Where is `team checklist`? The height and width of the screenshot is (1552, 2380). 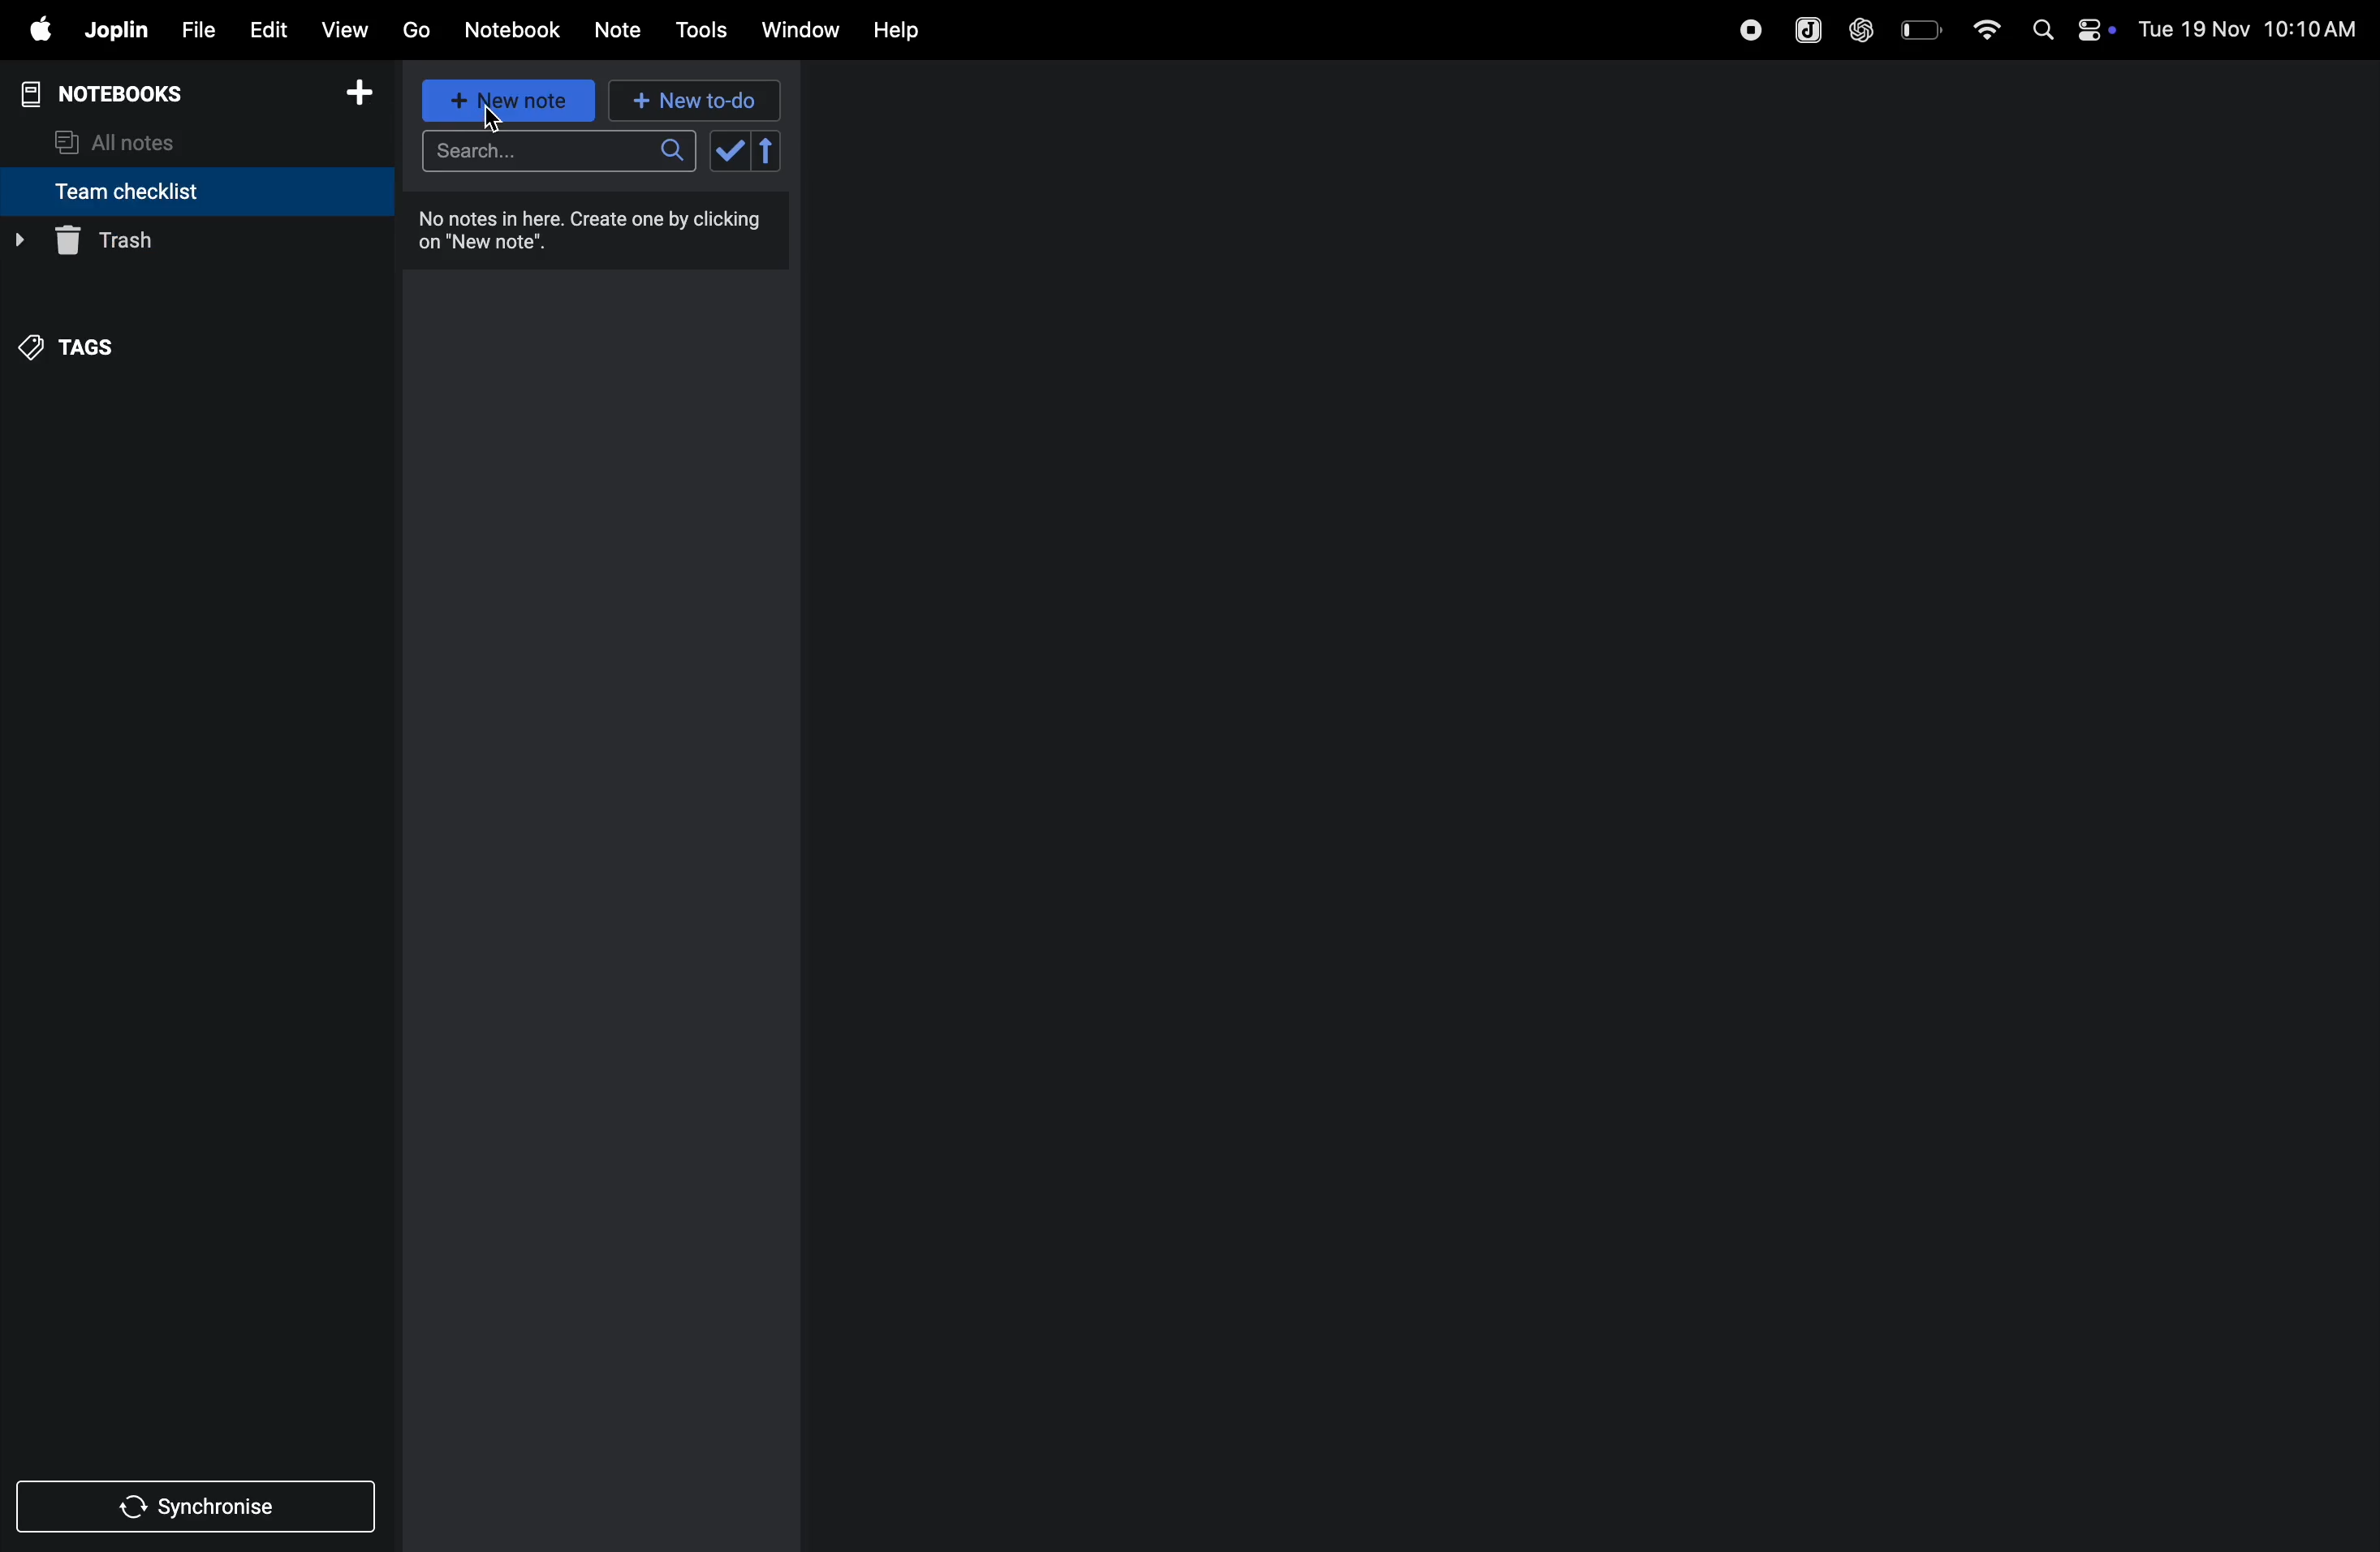
team checklist is located at coordinates (163, 191).